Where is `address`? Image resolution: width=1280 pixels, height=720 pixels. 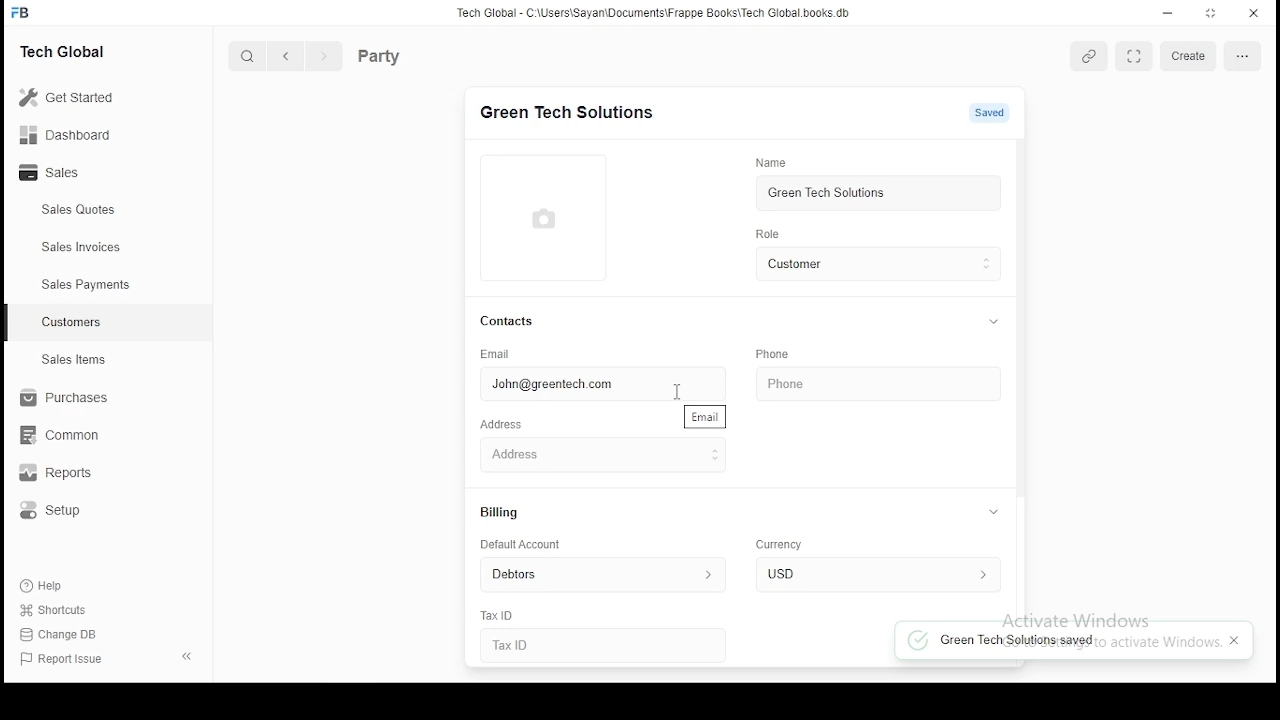
address is located at coordinates (502, 426).